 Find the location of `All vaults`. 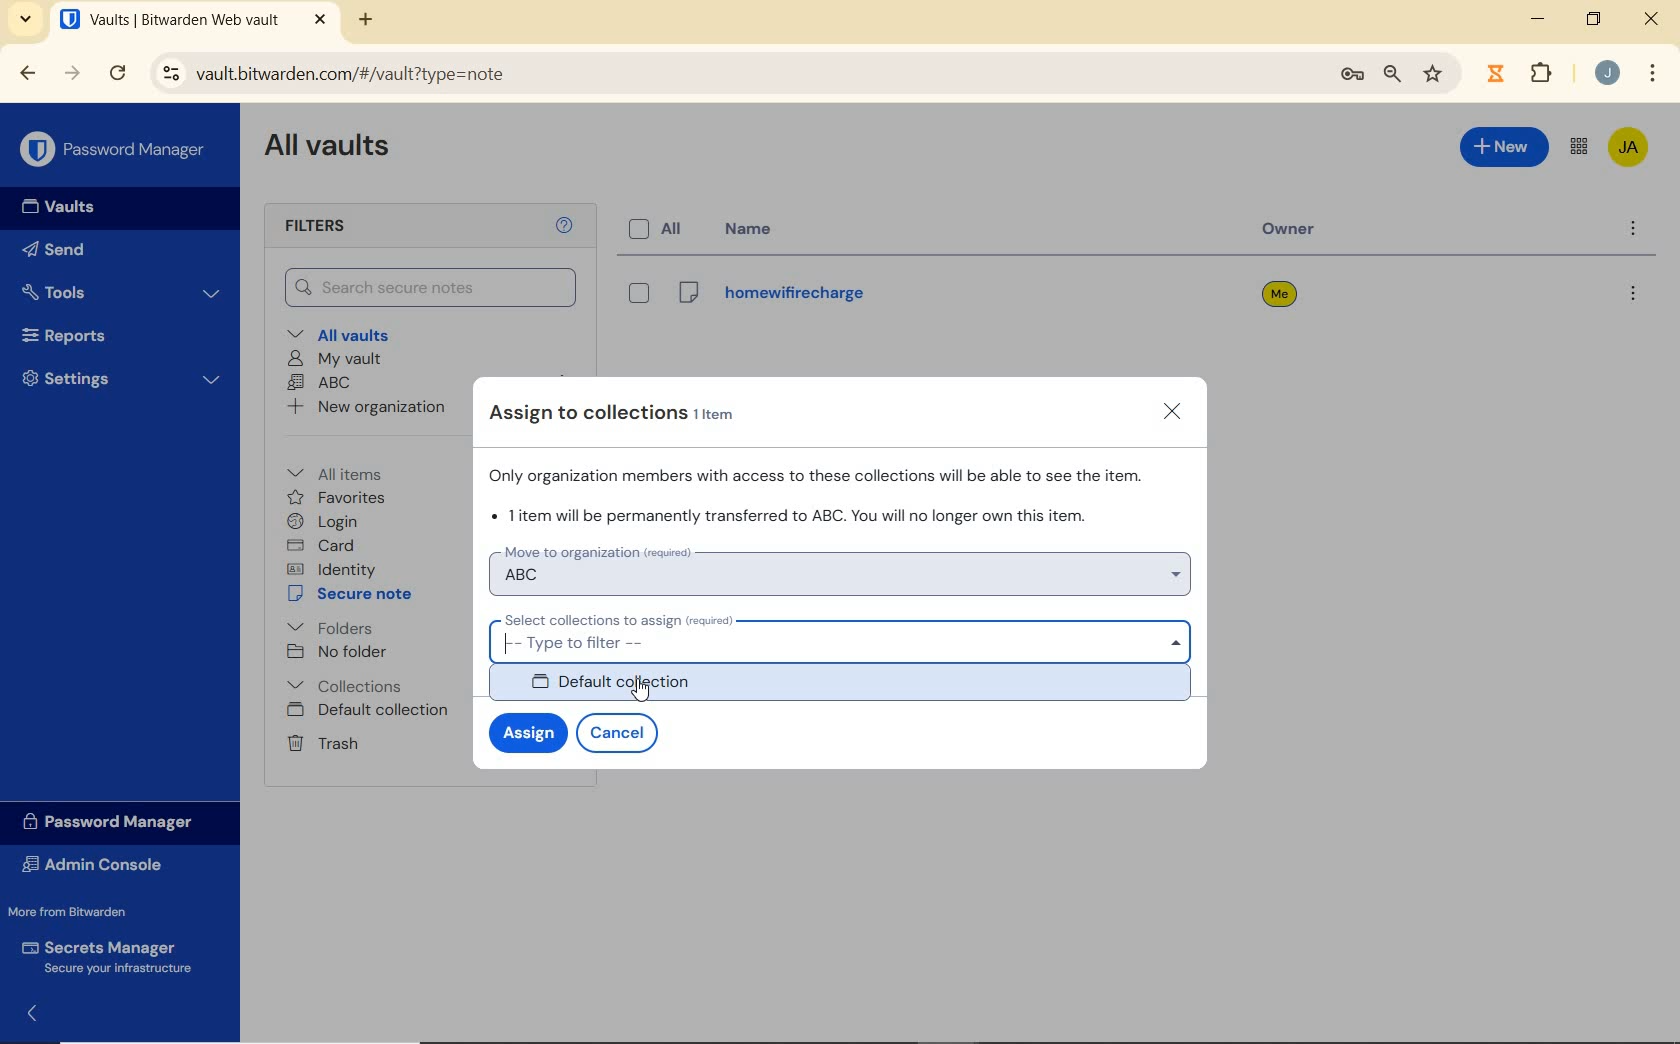

All vaults is located at coordinates (341, 333).